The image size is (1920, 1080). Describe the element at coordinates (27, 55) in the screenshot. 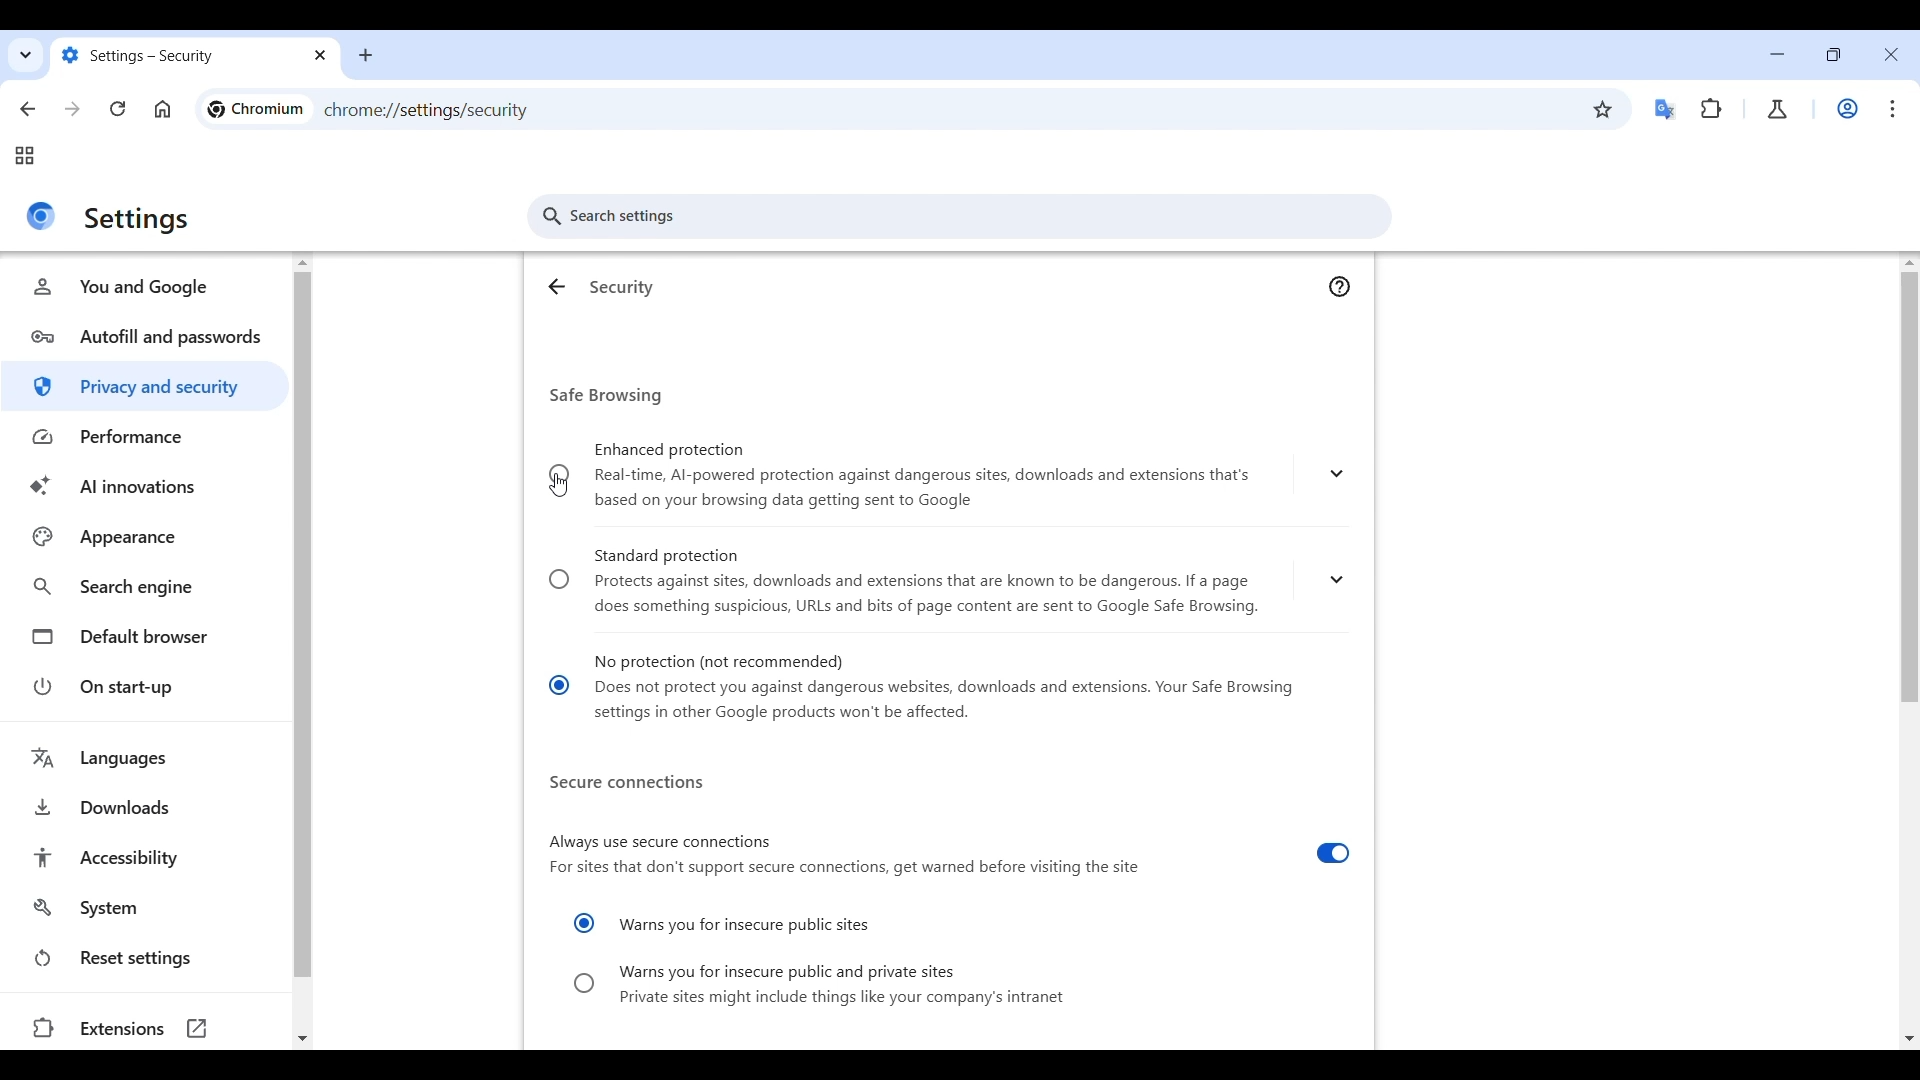

I see `Search tabs` at that location.